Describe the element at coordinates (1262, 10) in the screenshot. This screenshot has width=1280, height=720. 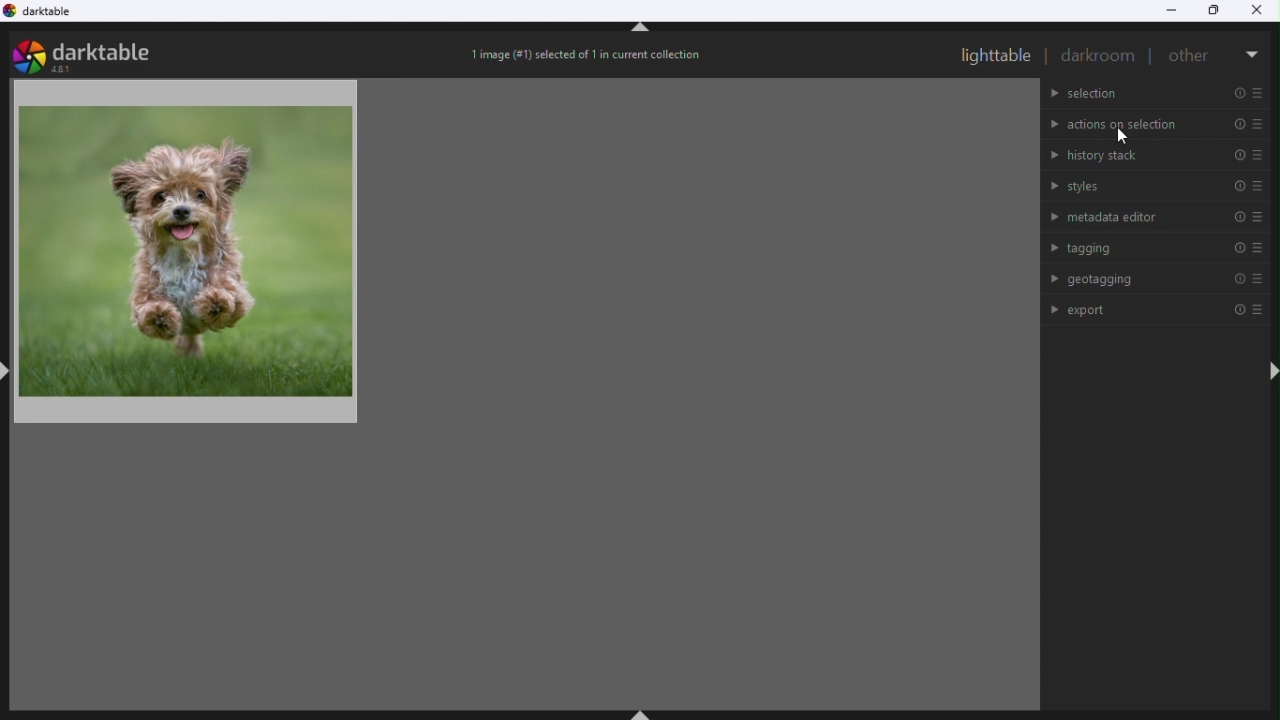
I see `Close` at that location.